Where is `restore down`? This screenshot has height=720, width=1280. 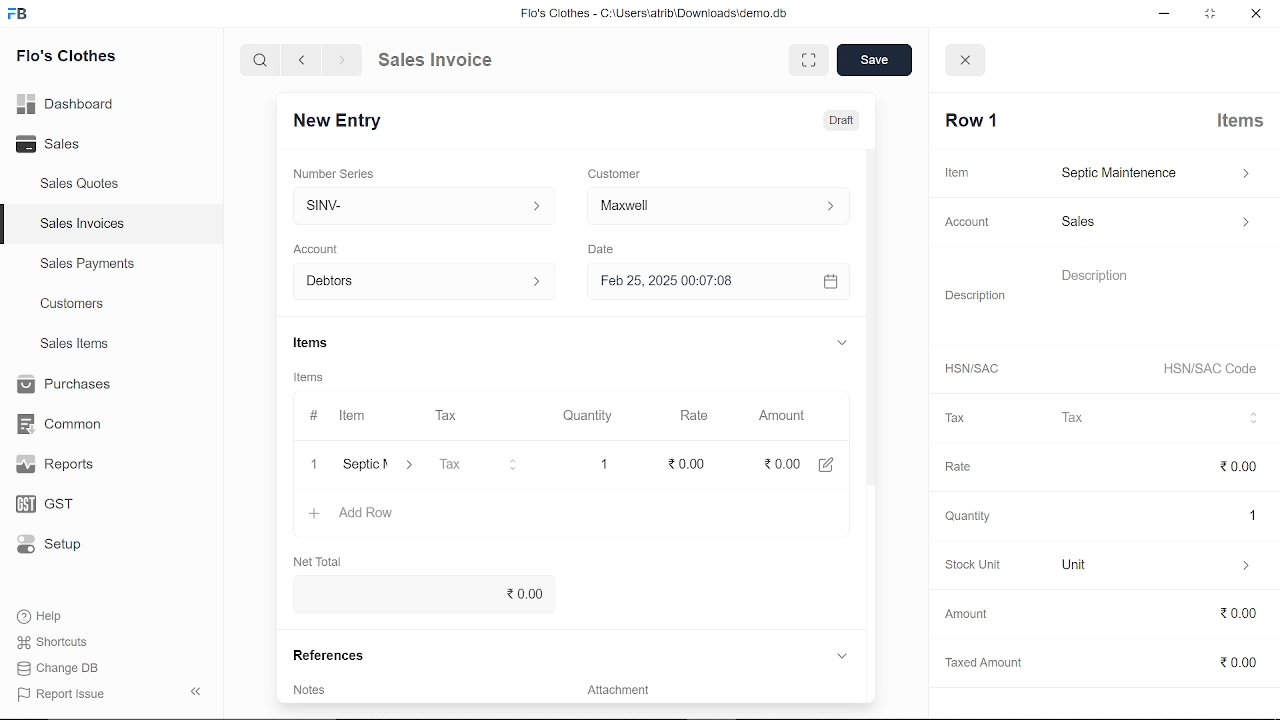
restore down is located at coordinates (1207, 13).